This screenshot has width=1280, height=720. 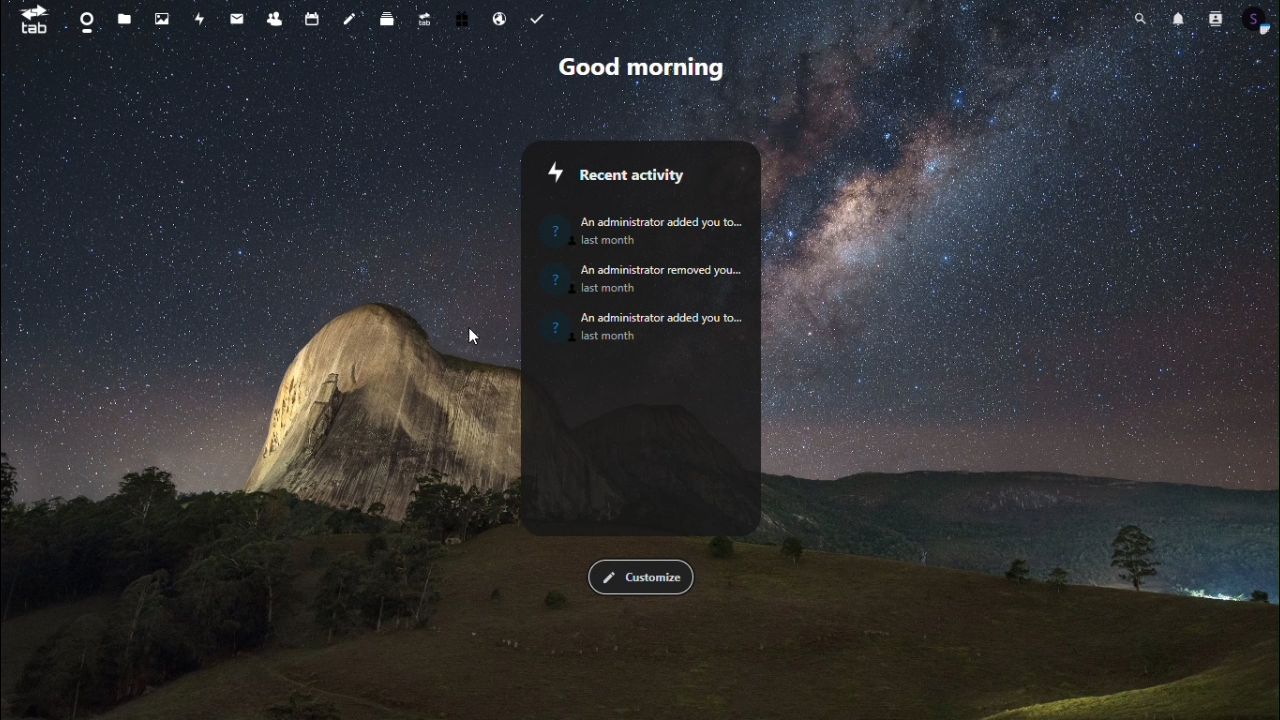 What do you see at coordinates (476, 338) in the screenshot?
I see `Cursor` at bounding box center [476, 338].